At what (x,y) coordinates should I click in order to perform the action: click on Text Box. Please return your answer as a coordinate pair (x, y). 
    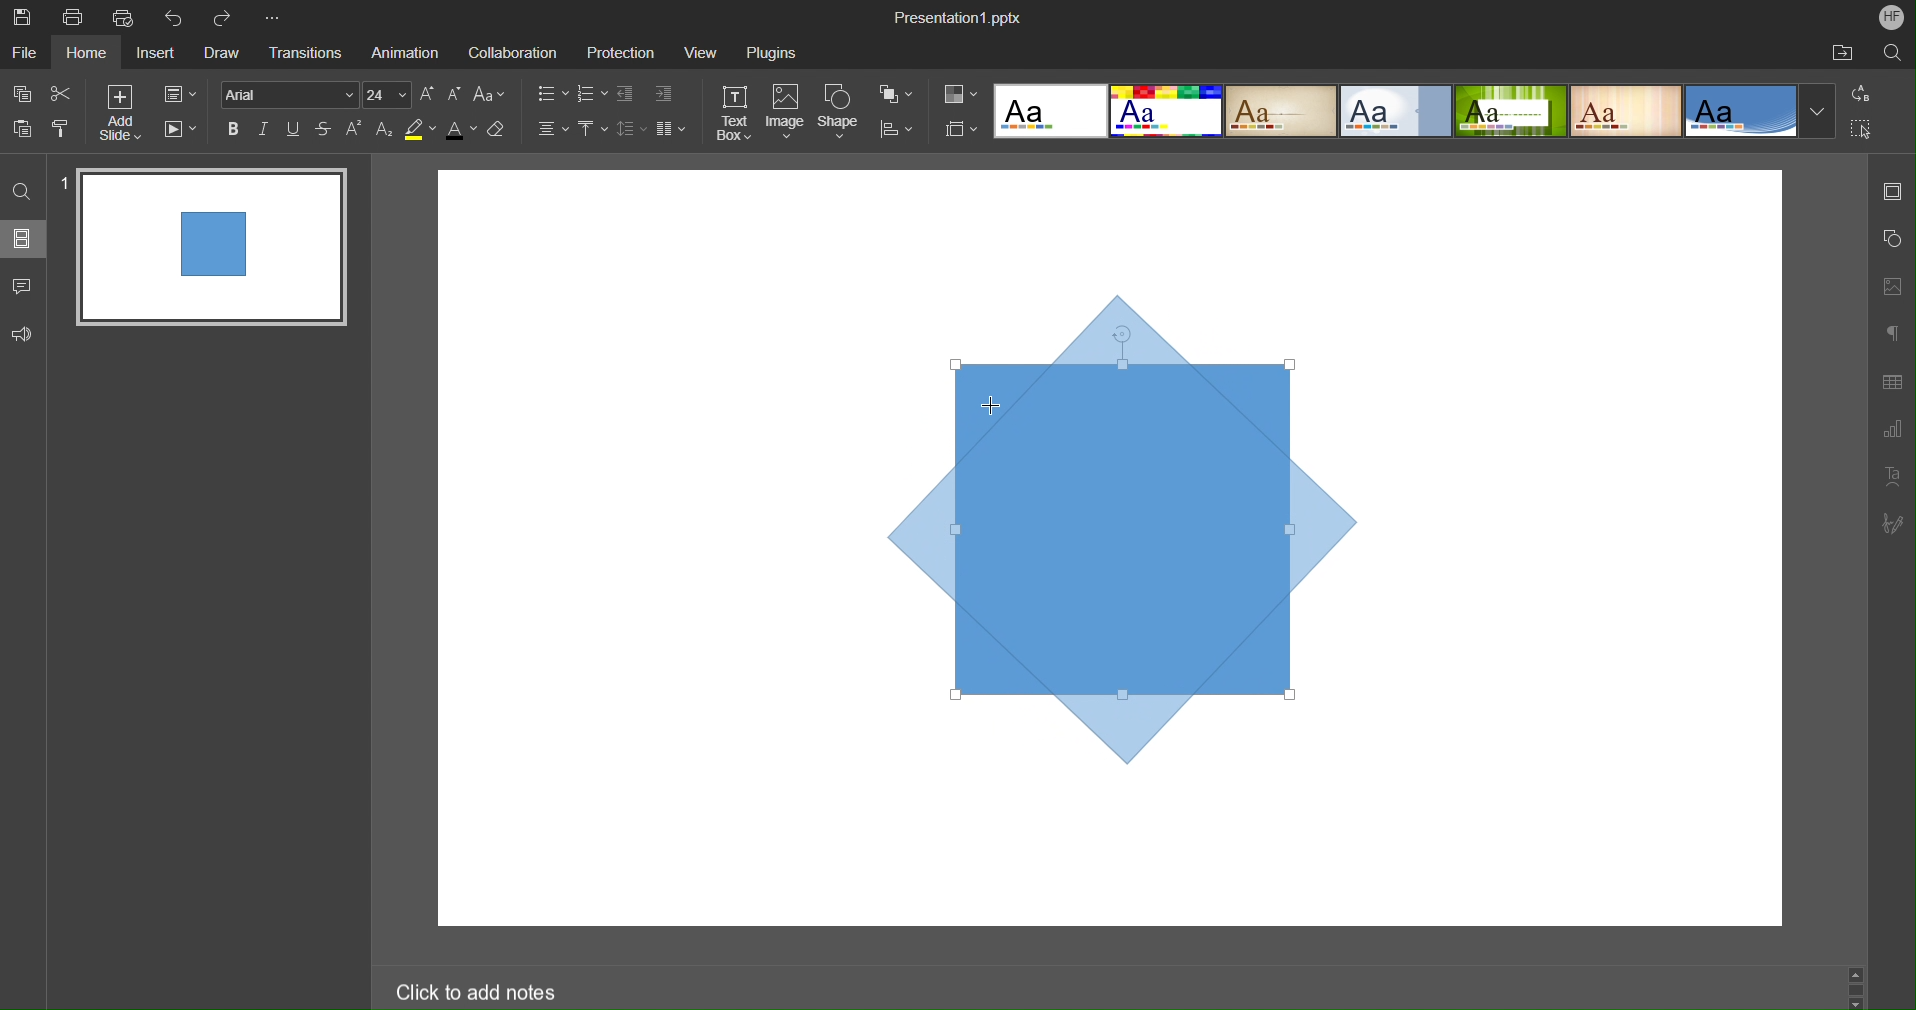
    Looking at the image, I should click on (737, 113).